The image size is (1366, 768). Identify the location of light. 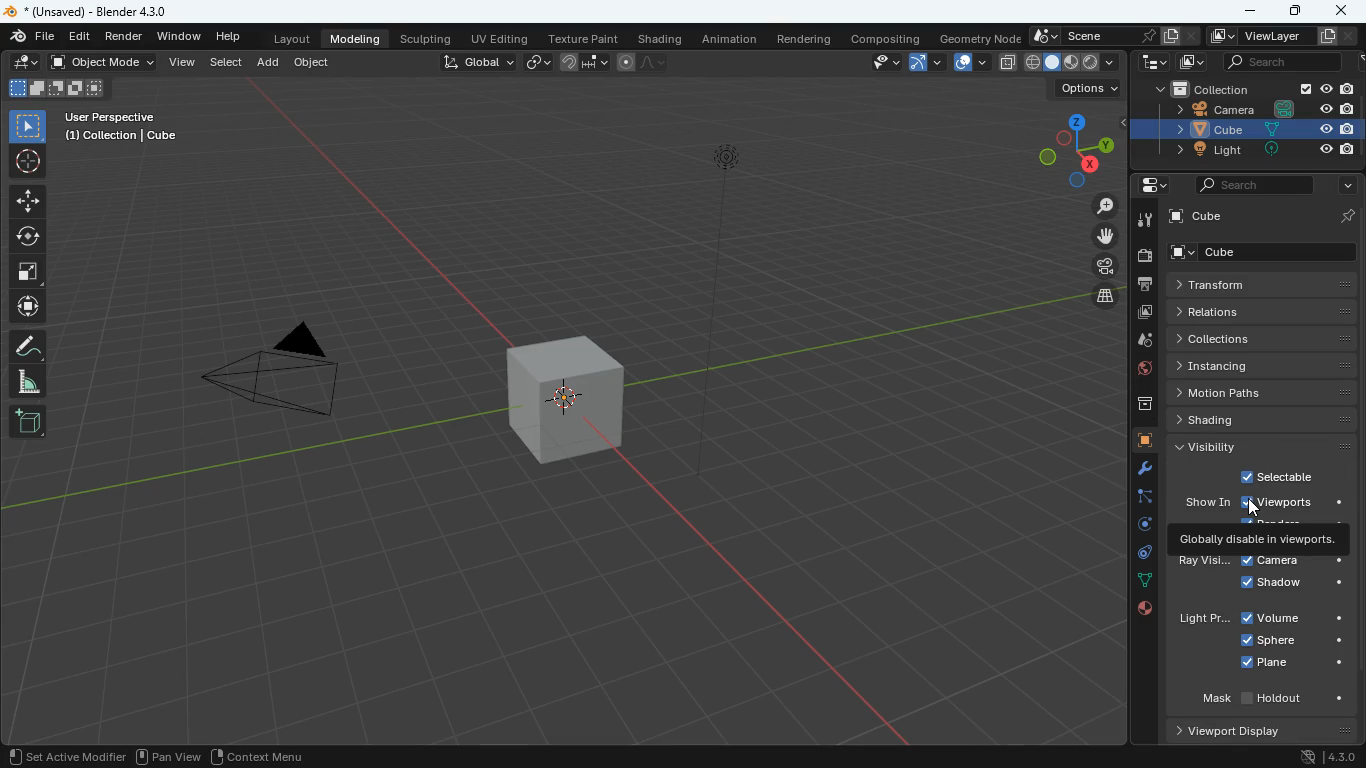
(1246, 151).